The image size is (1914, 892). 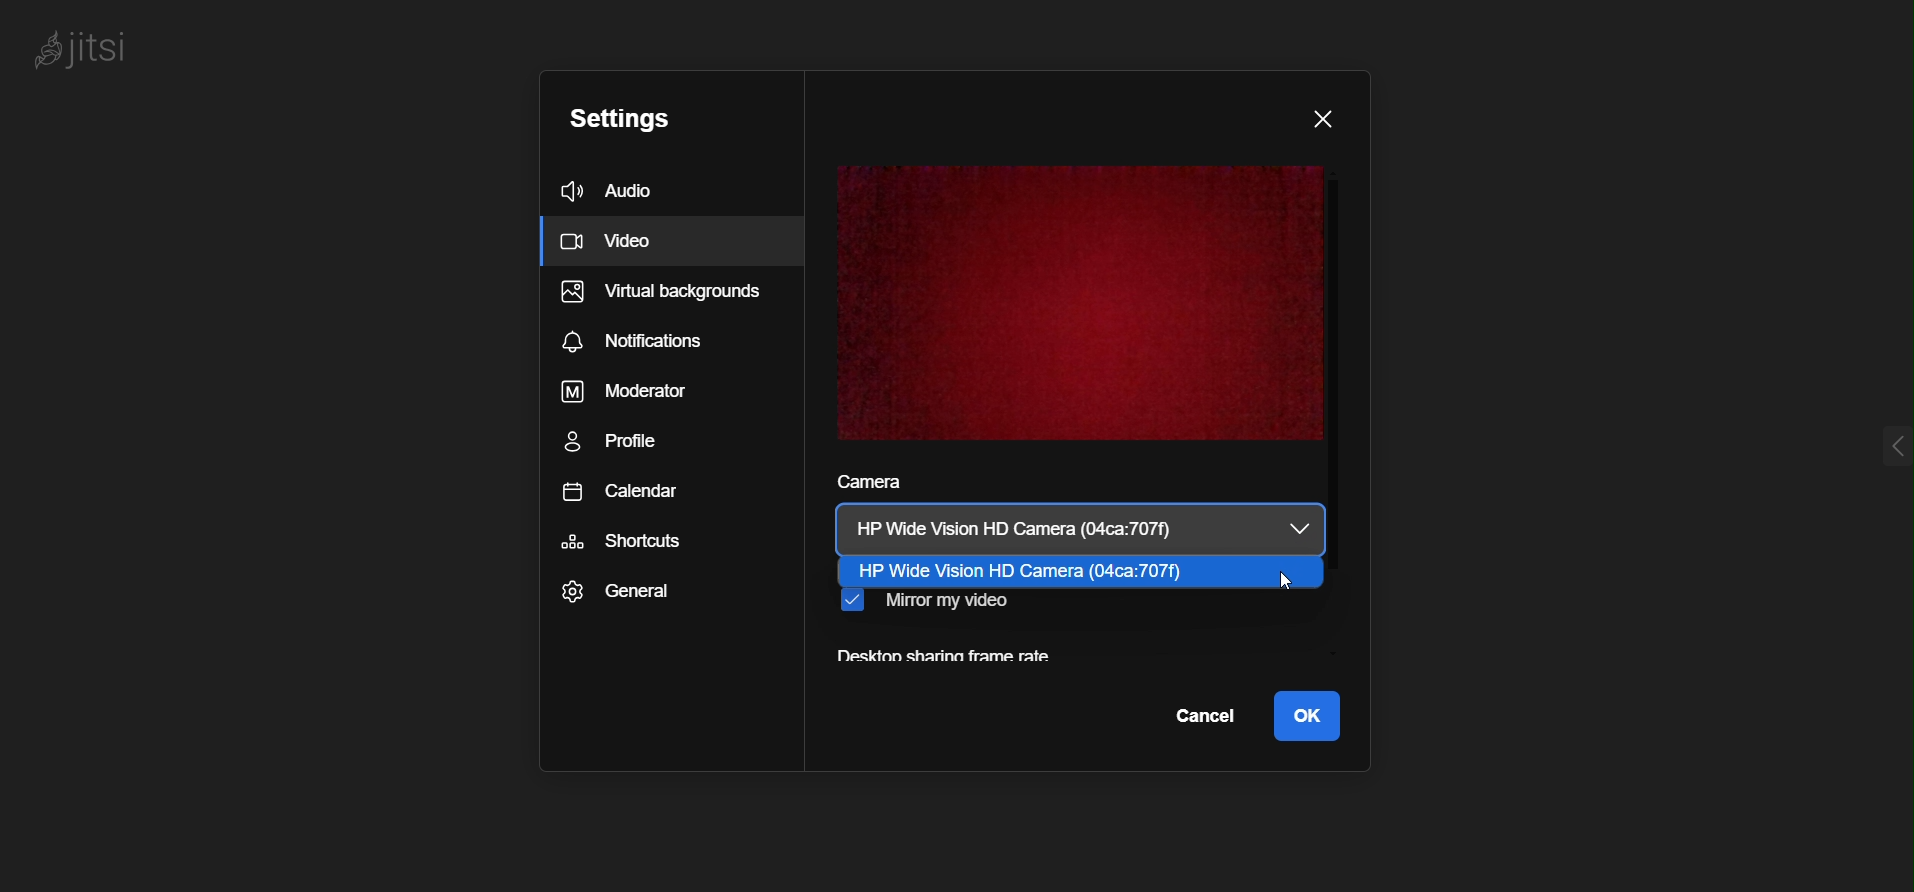 What do you see at coordinates (929, 607) in the screenshot?
I see `mirror my video` at bounding box center [929, 607].